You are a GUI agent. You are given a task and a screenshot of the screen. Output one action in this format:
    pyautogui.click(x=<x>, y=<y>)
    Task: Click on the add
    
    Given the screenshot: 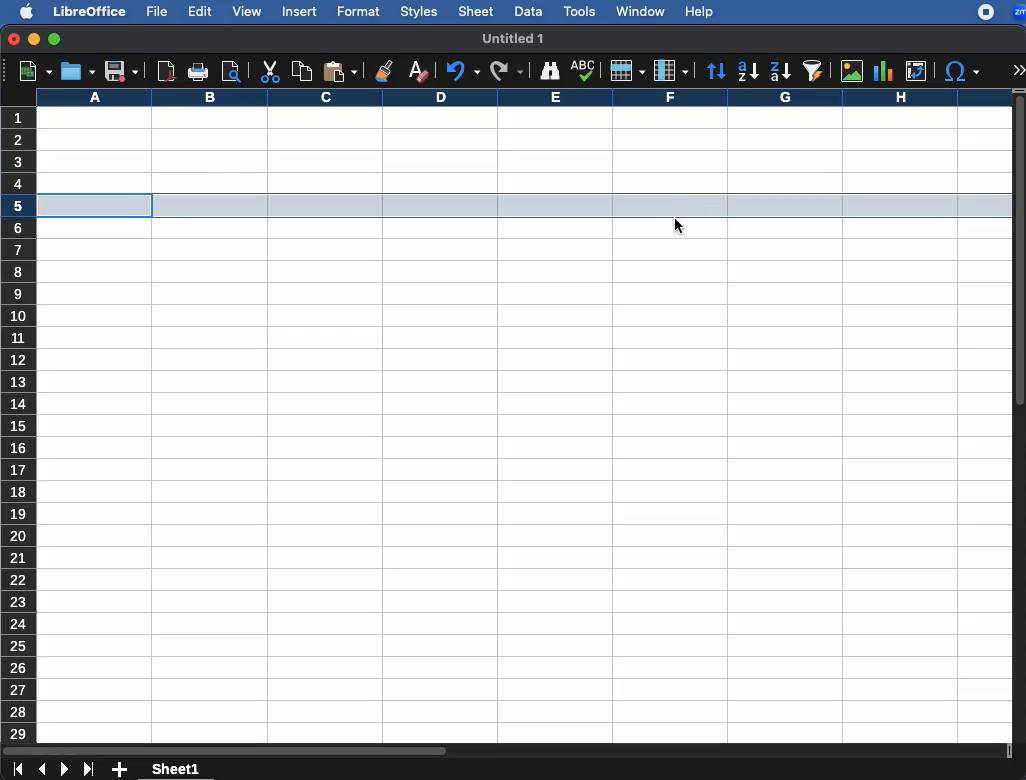 What is the action you would take?
    pyautogui.click(x=120, y=771)
    